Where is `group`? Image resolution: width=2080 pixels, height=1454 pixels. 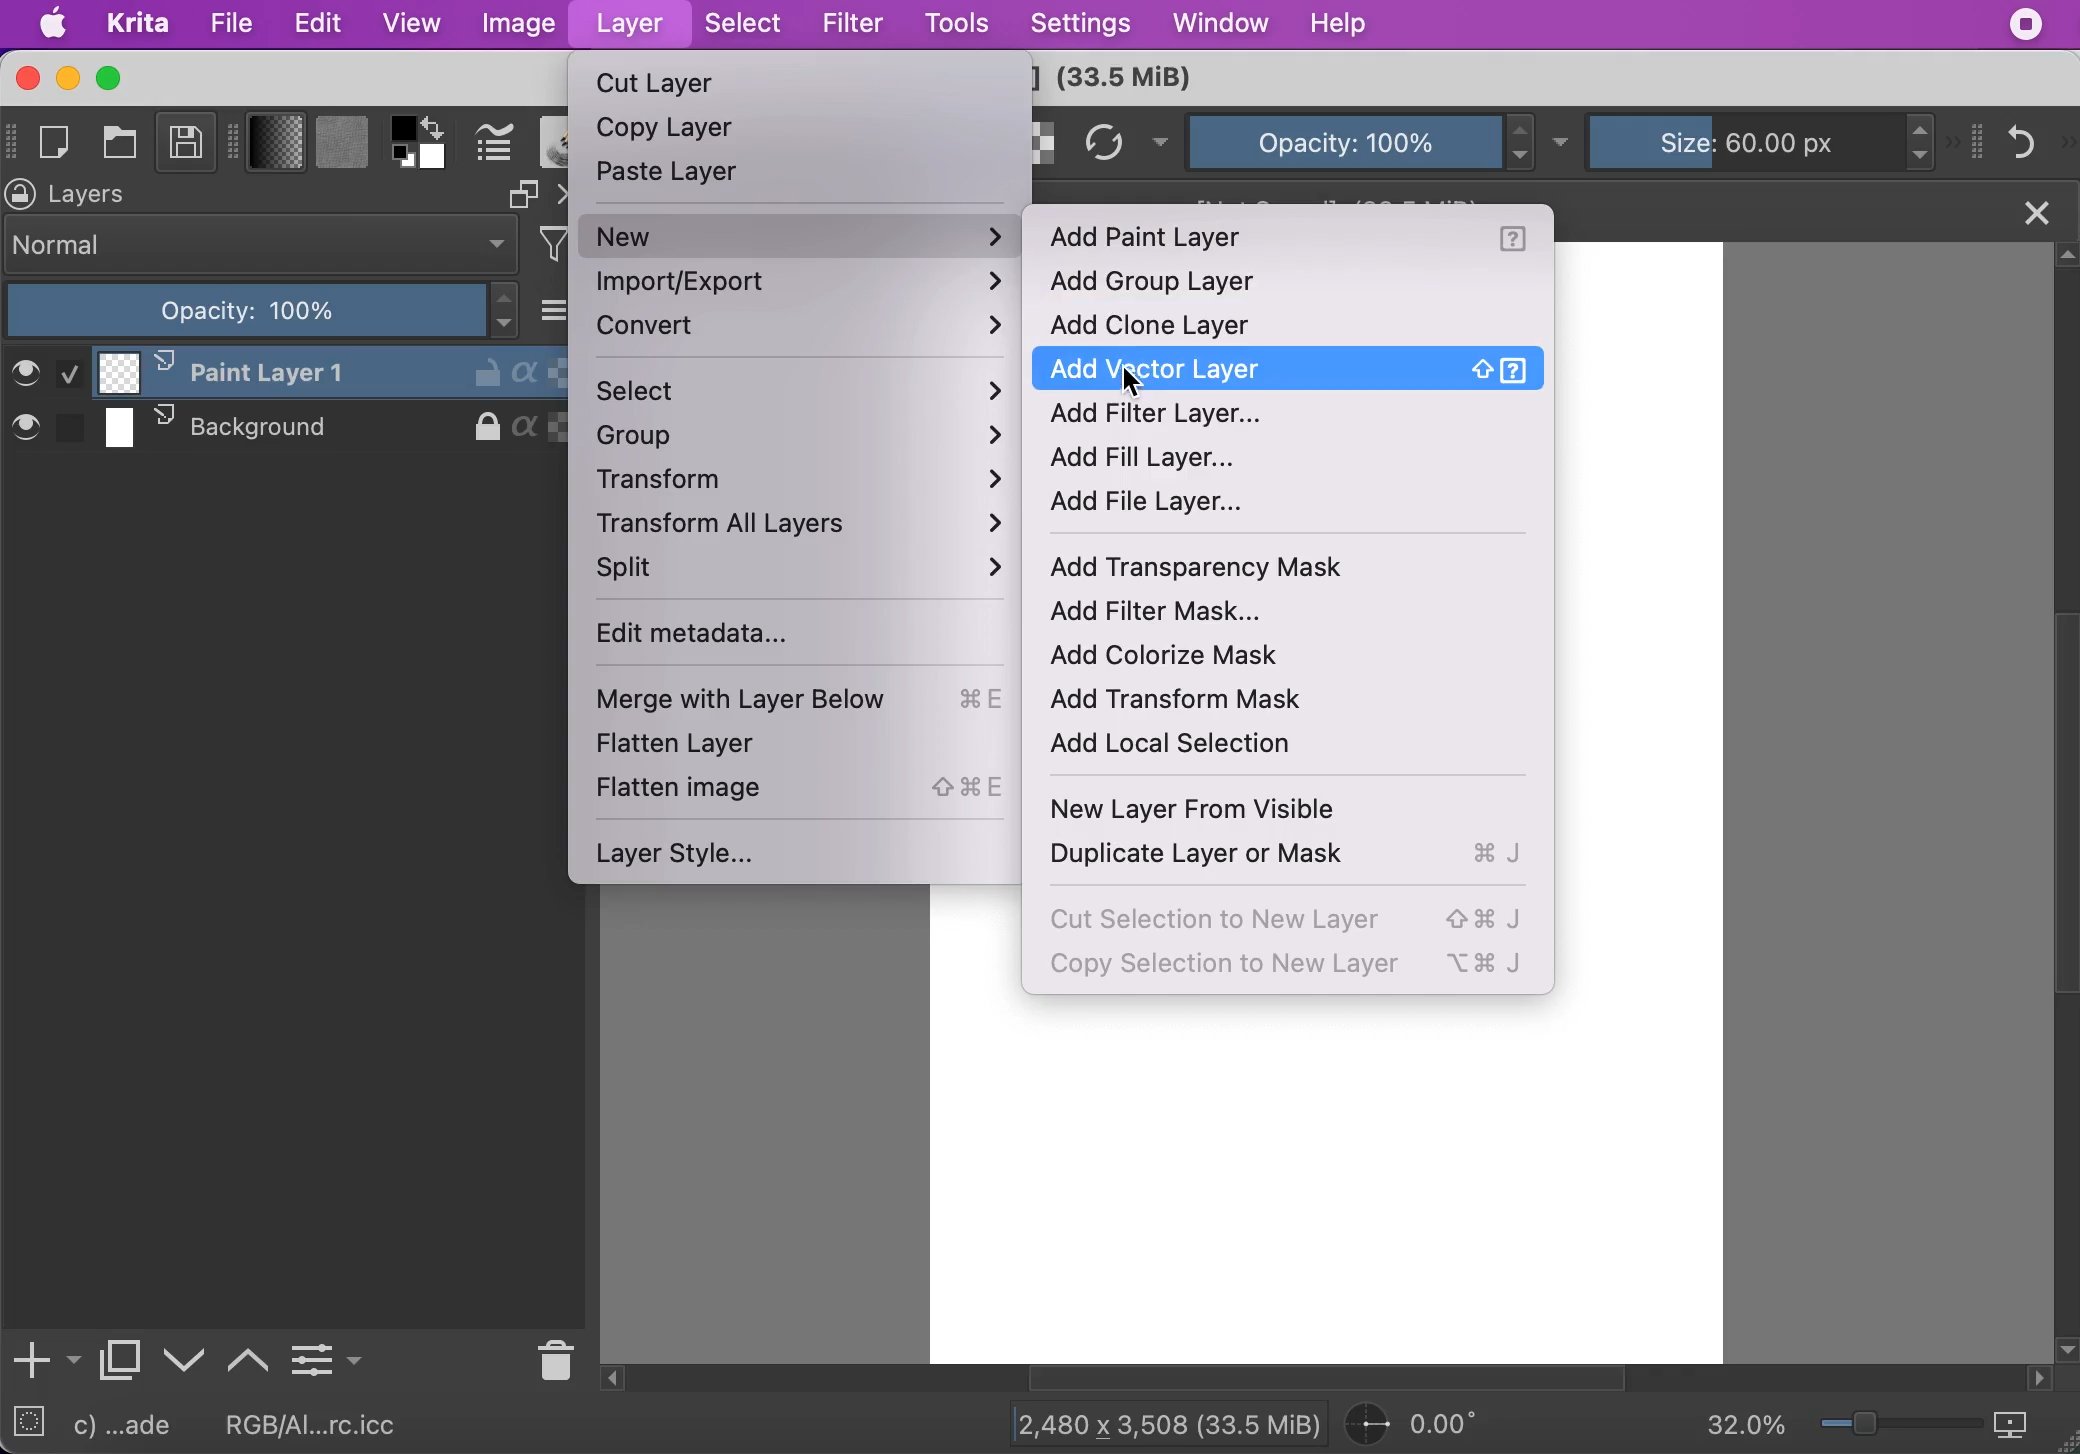
group is located at coordinates (810, 439).